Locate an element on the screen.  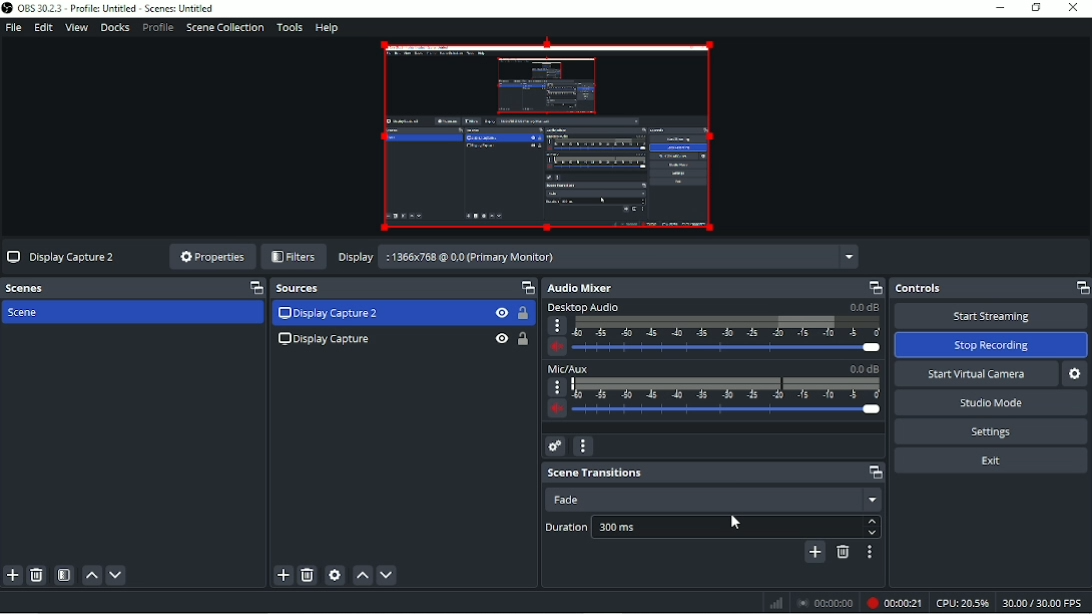
Display is located at coordinates (354, 257).